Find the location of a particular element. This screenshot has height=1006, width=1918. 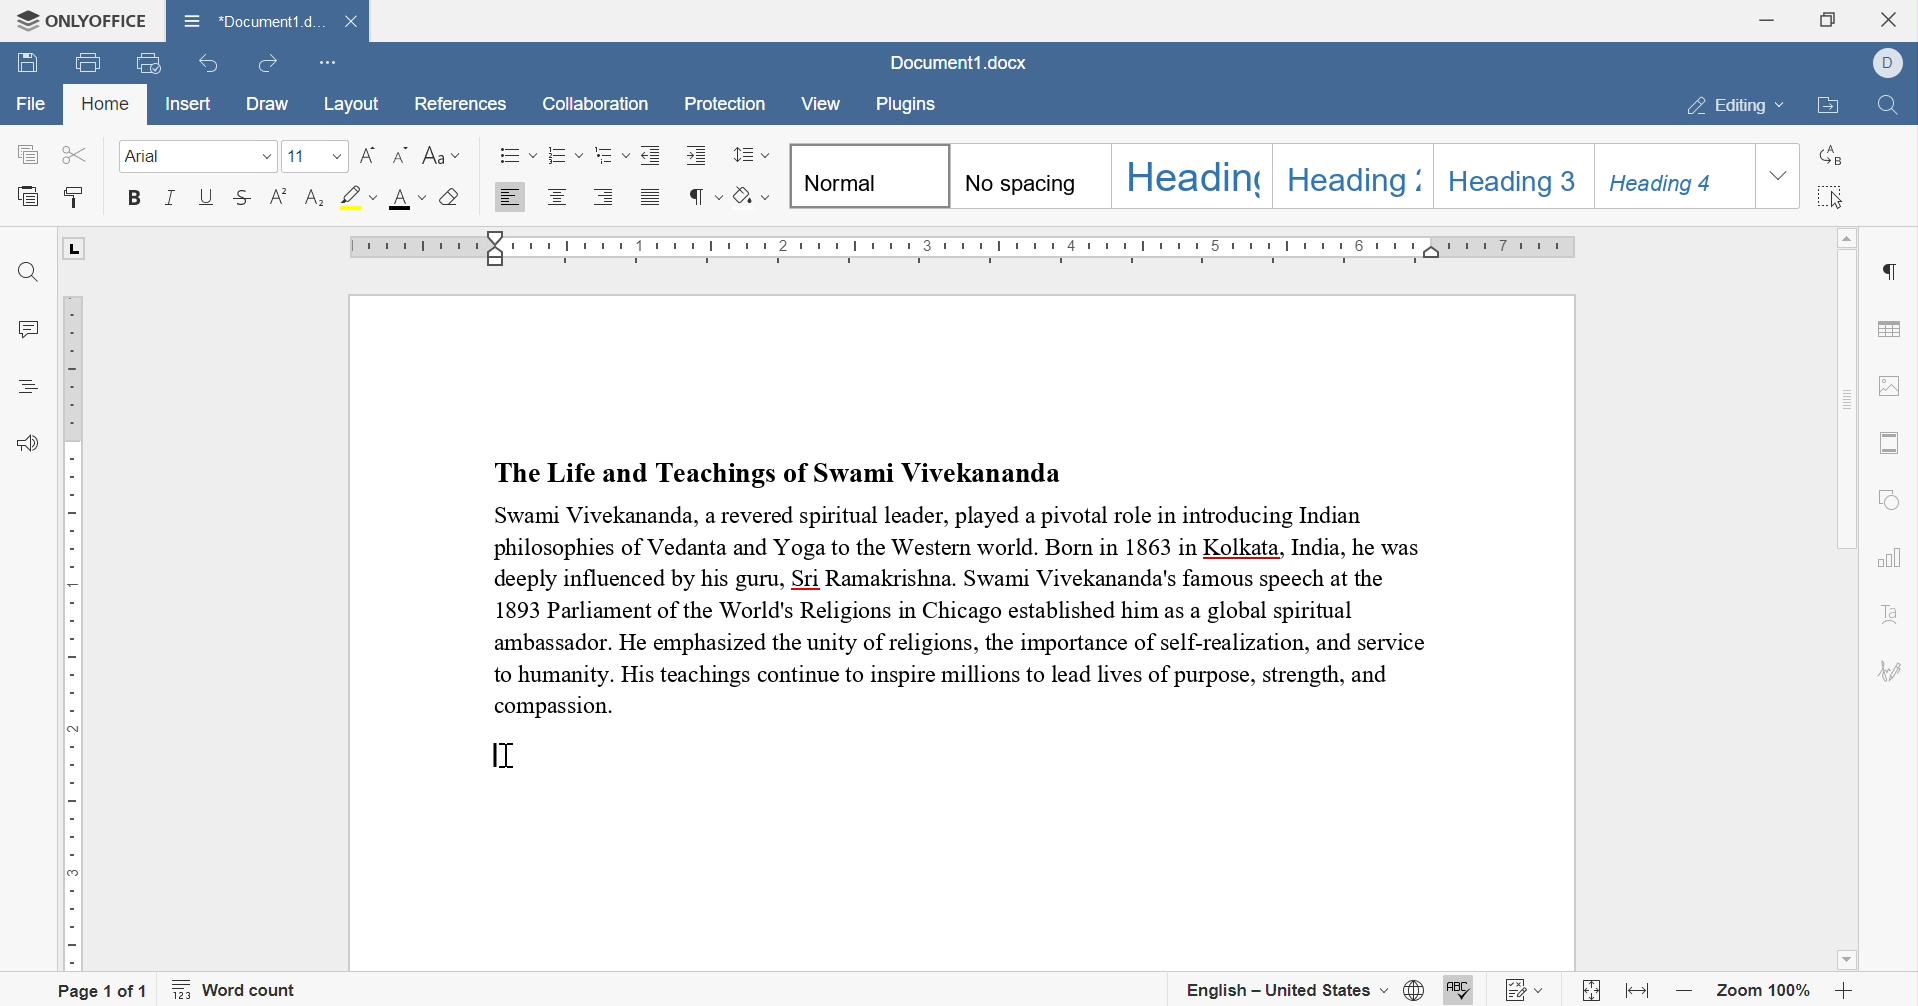

subscript is located at coordinates (315, 198).